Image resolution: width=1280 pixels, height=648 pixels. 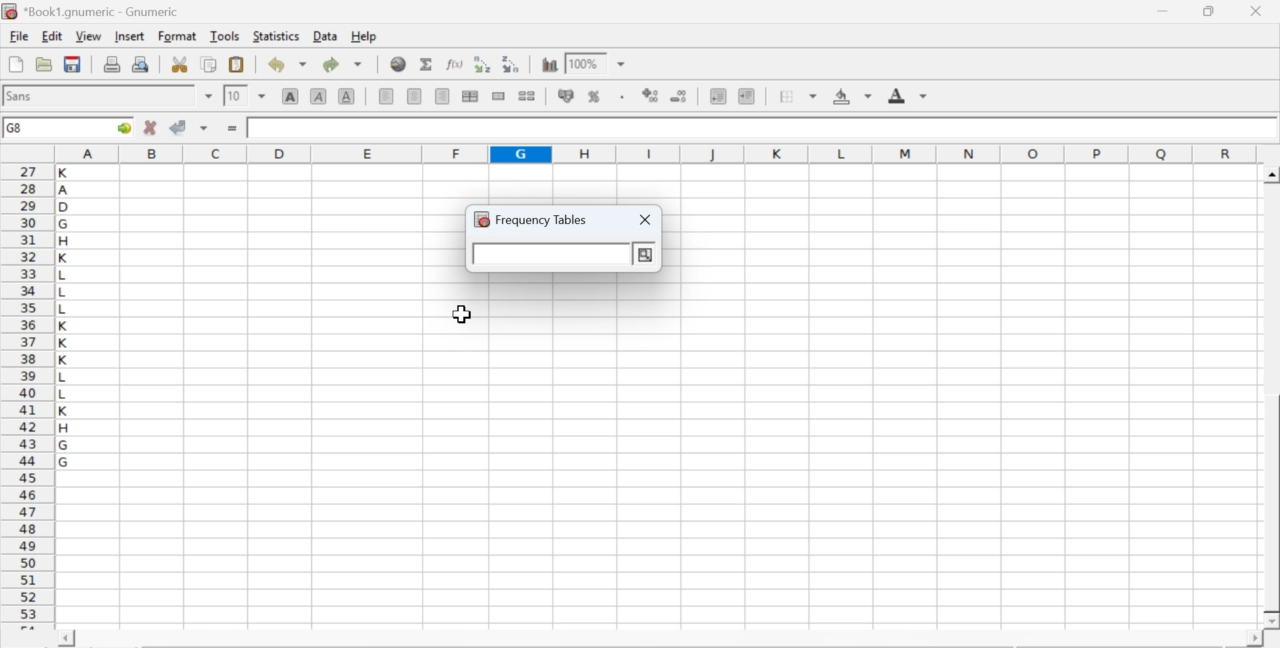 I want to click on print, so click(x=112, y=63).